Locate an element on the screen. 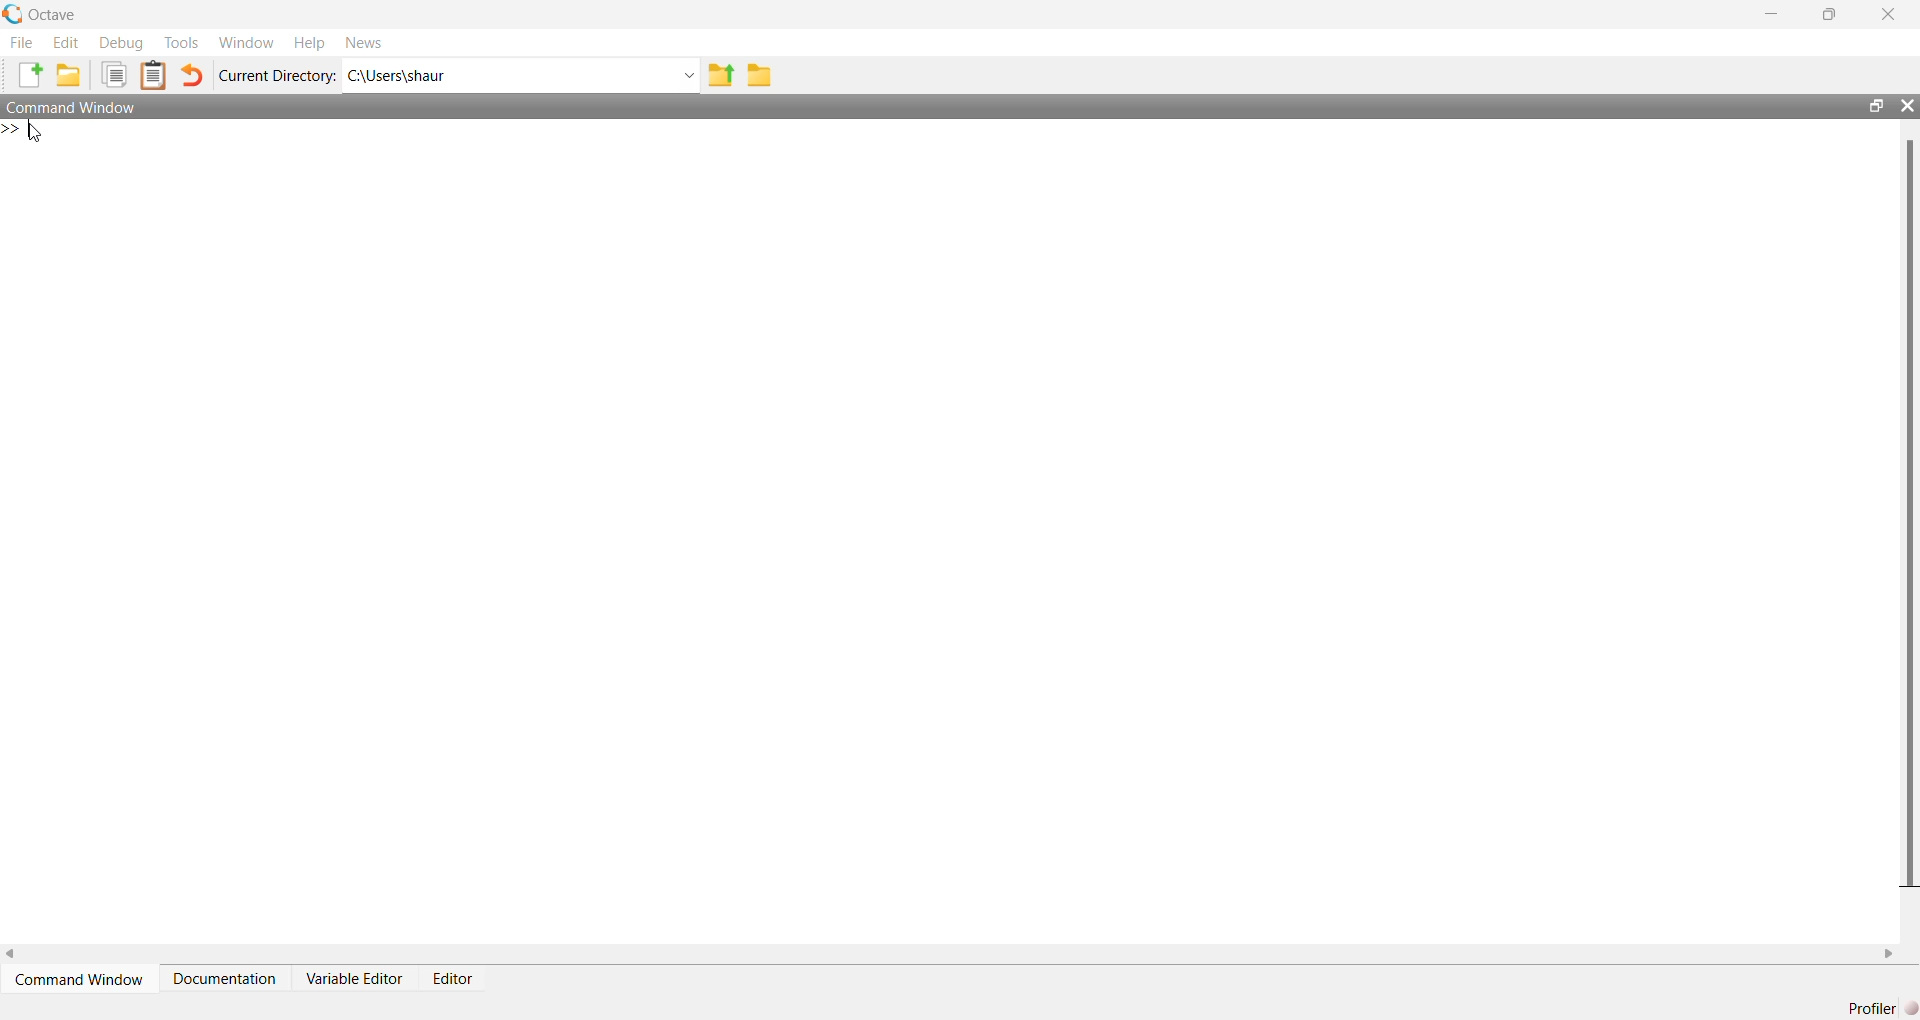 The height and width of the screenshot is (1020, 1920). maximise is located at coordinates (1832, 12).